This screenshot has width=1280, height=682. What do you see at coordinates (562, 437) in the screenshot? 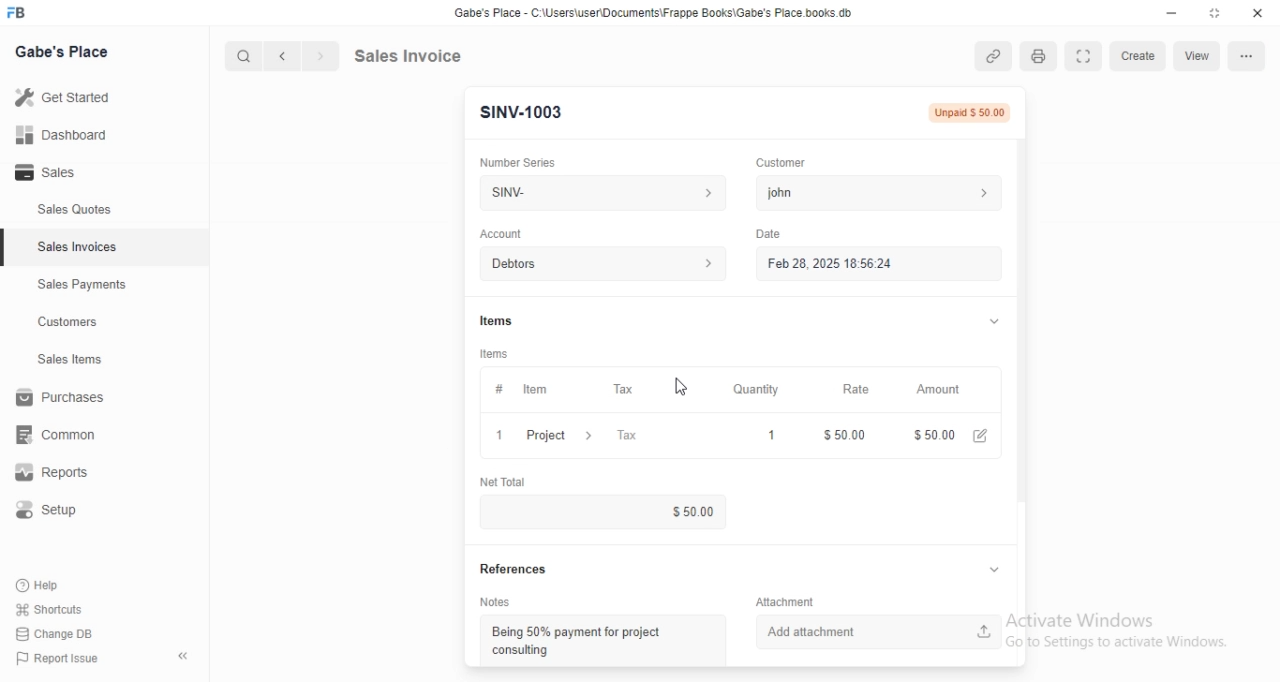
I see `Project` at bounding box center [562, 437].